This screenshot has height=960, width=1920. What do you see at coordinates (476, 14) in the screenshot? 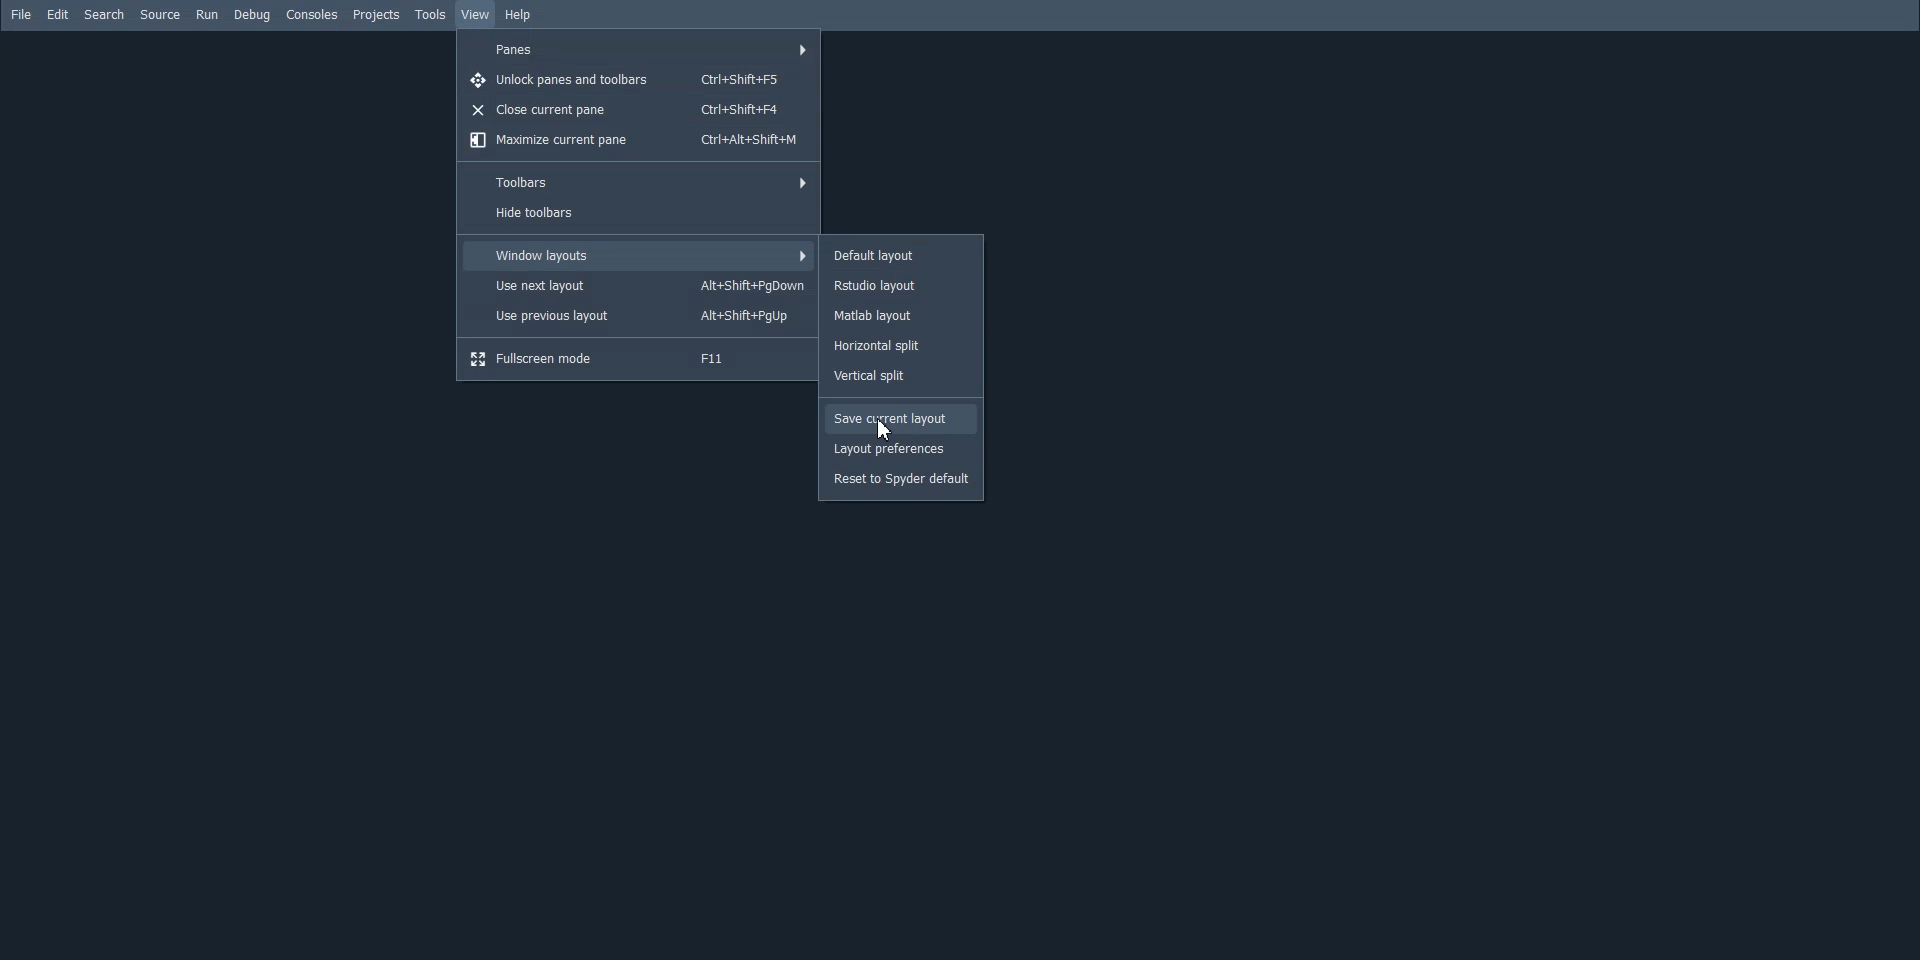
I see `View` at bounding box center [476, 14].